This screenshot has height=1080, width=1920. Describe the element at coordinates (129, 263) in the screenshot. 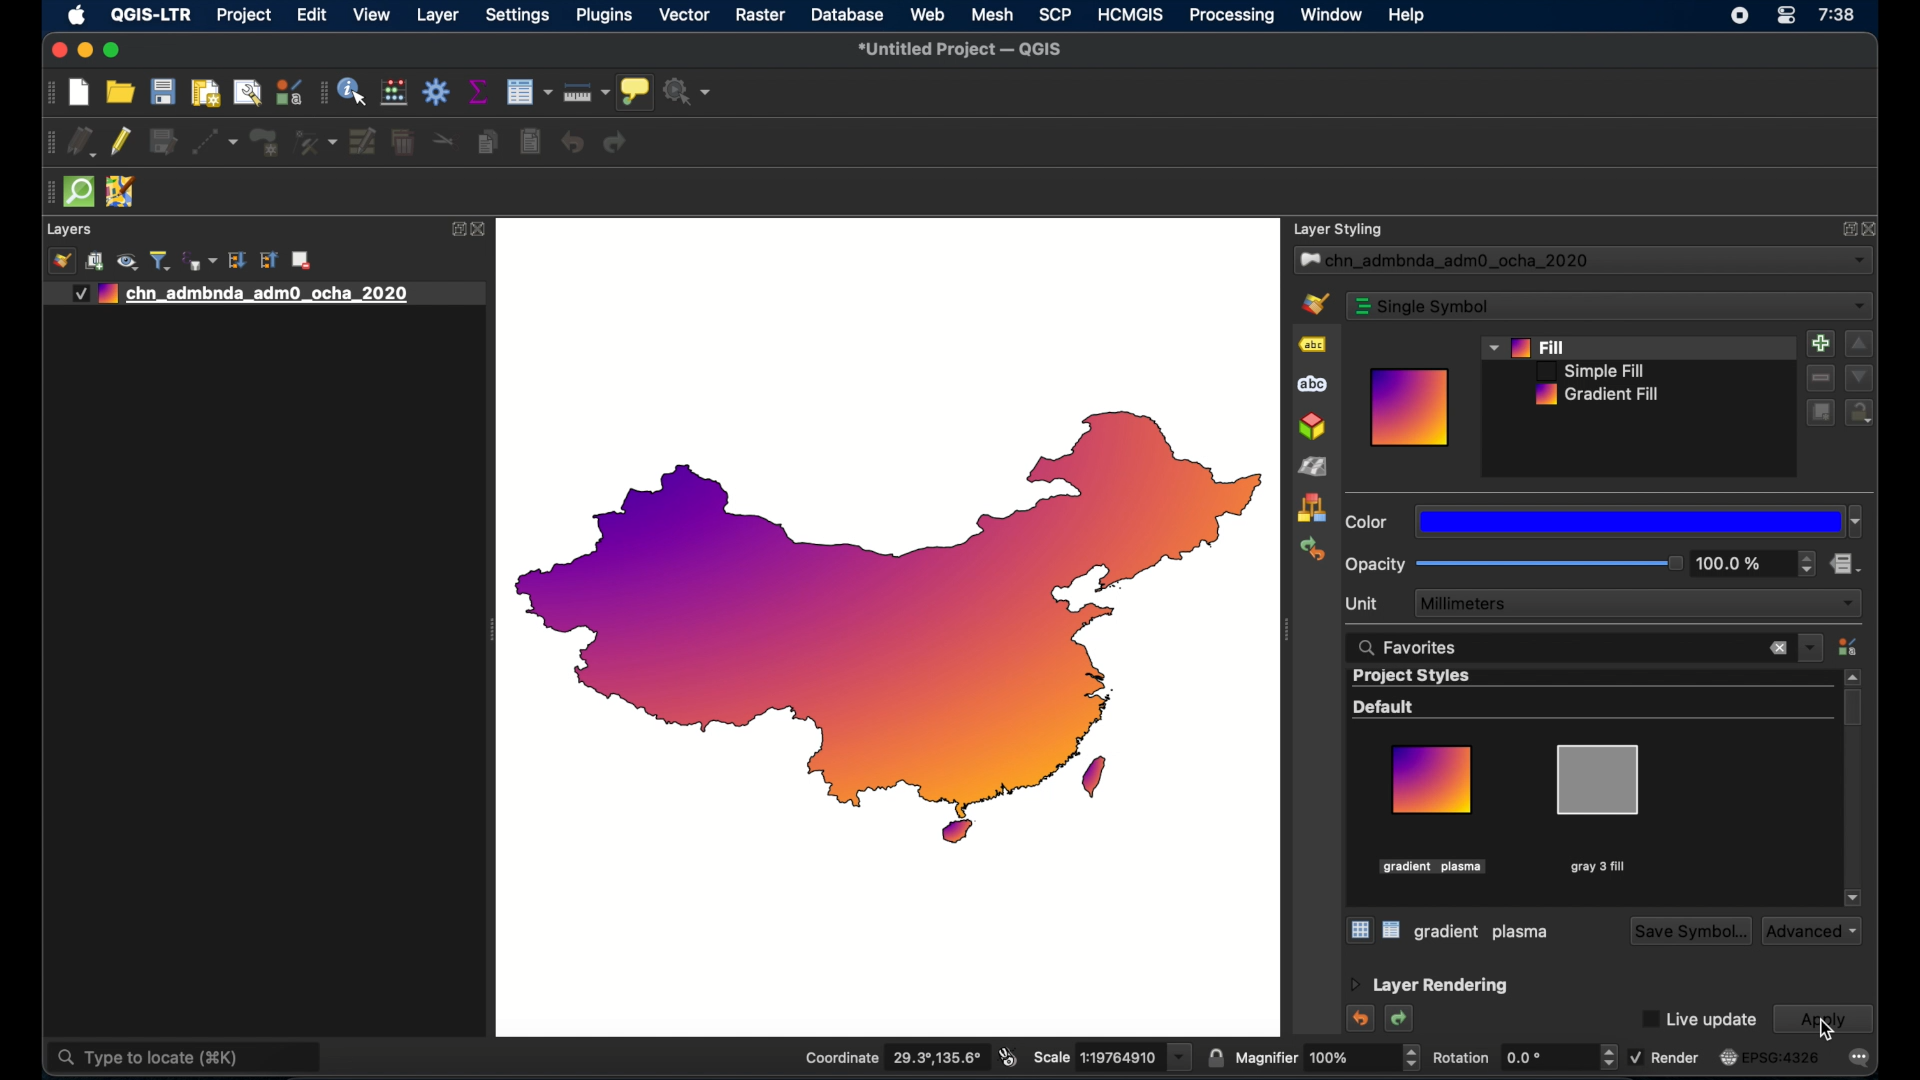

I see `show map theme` at that location.